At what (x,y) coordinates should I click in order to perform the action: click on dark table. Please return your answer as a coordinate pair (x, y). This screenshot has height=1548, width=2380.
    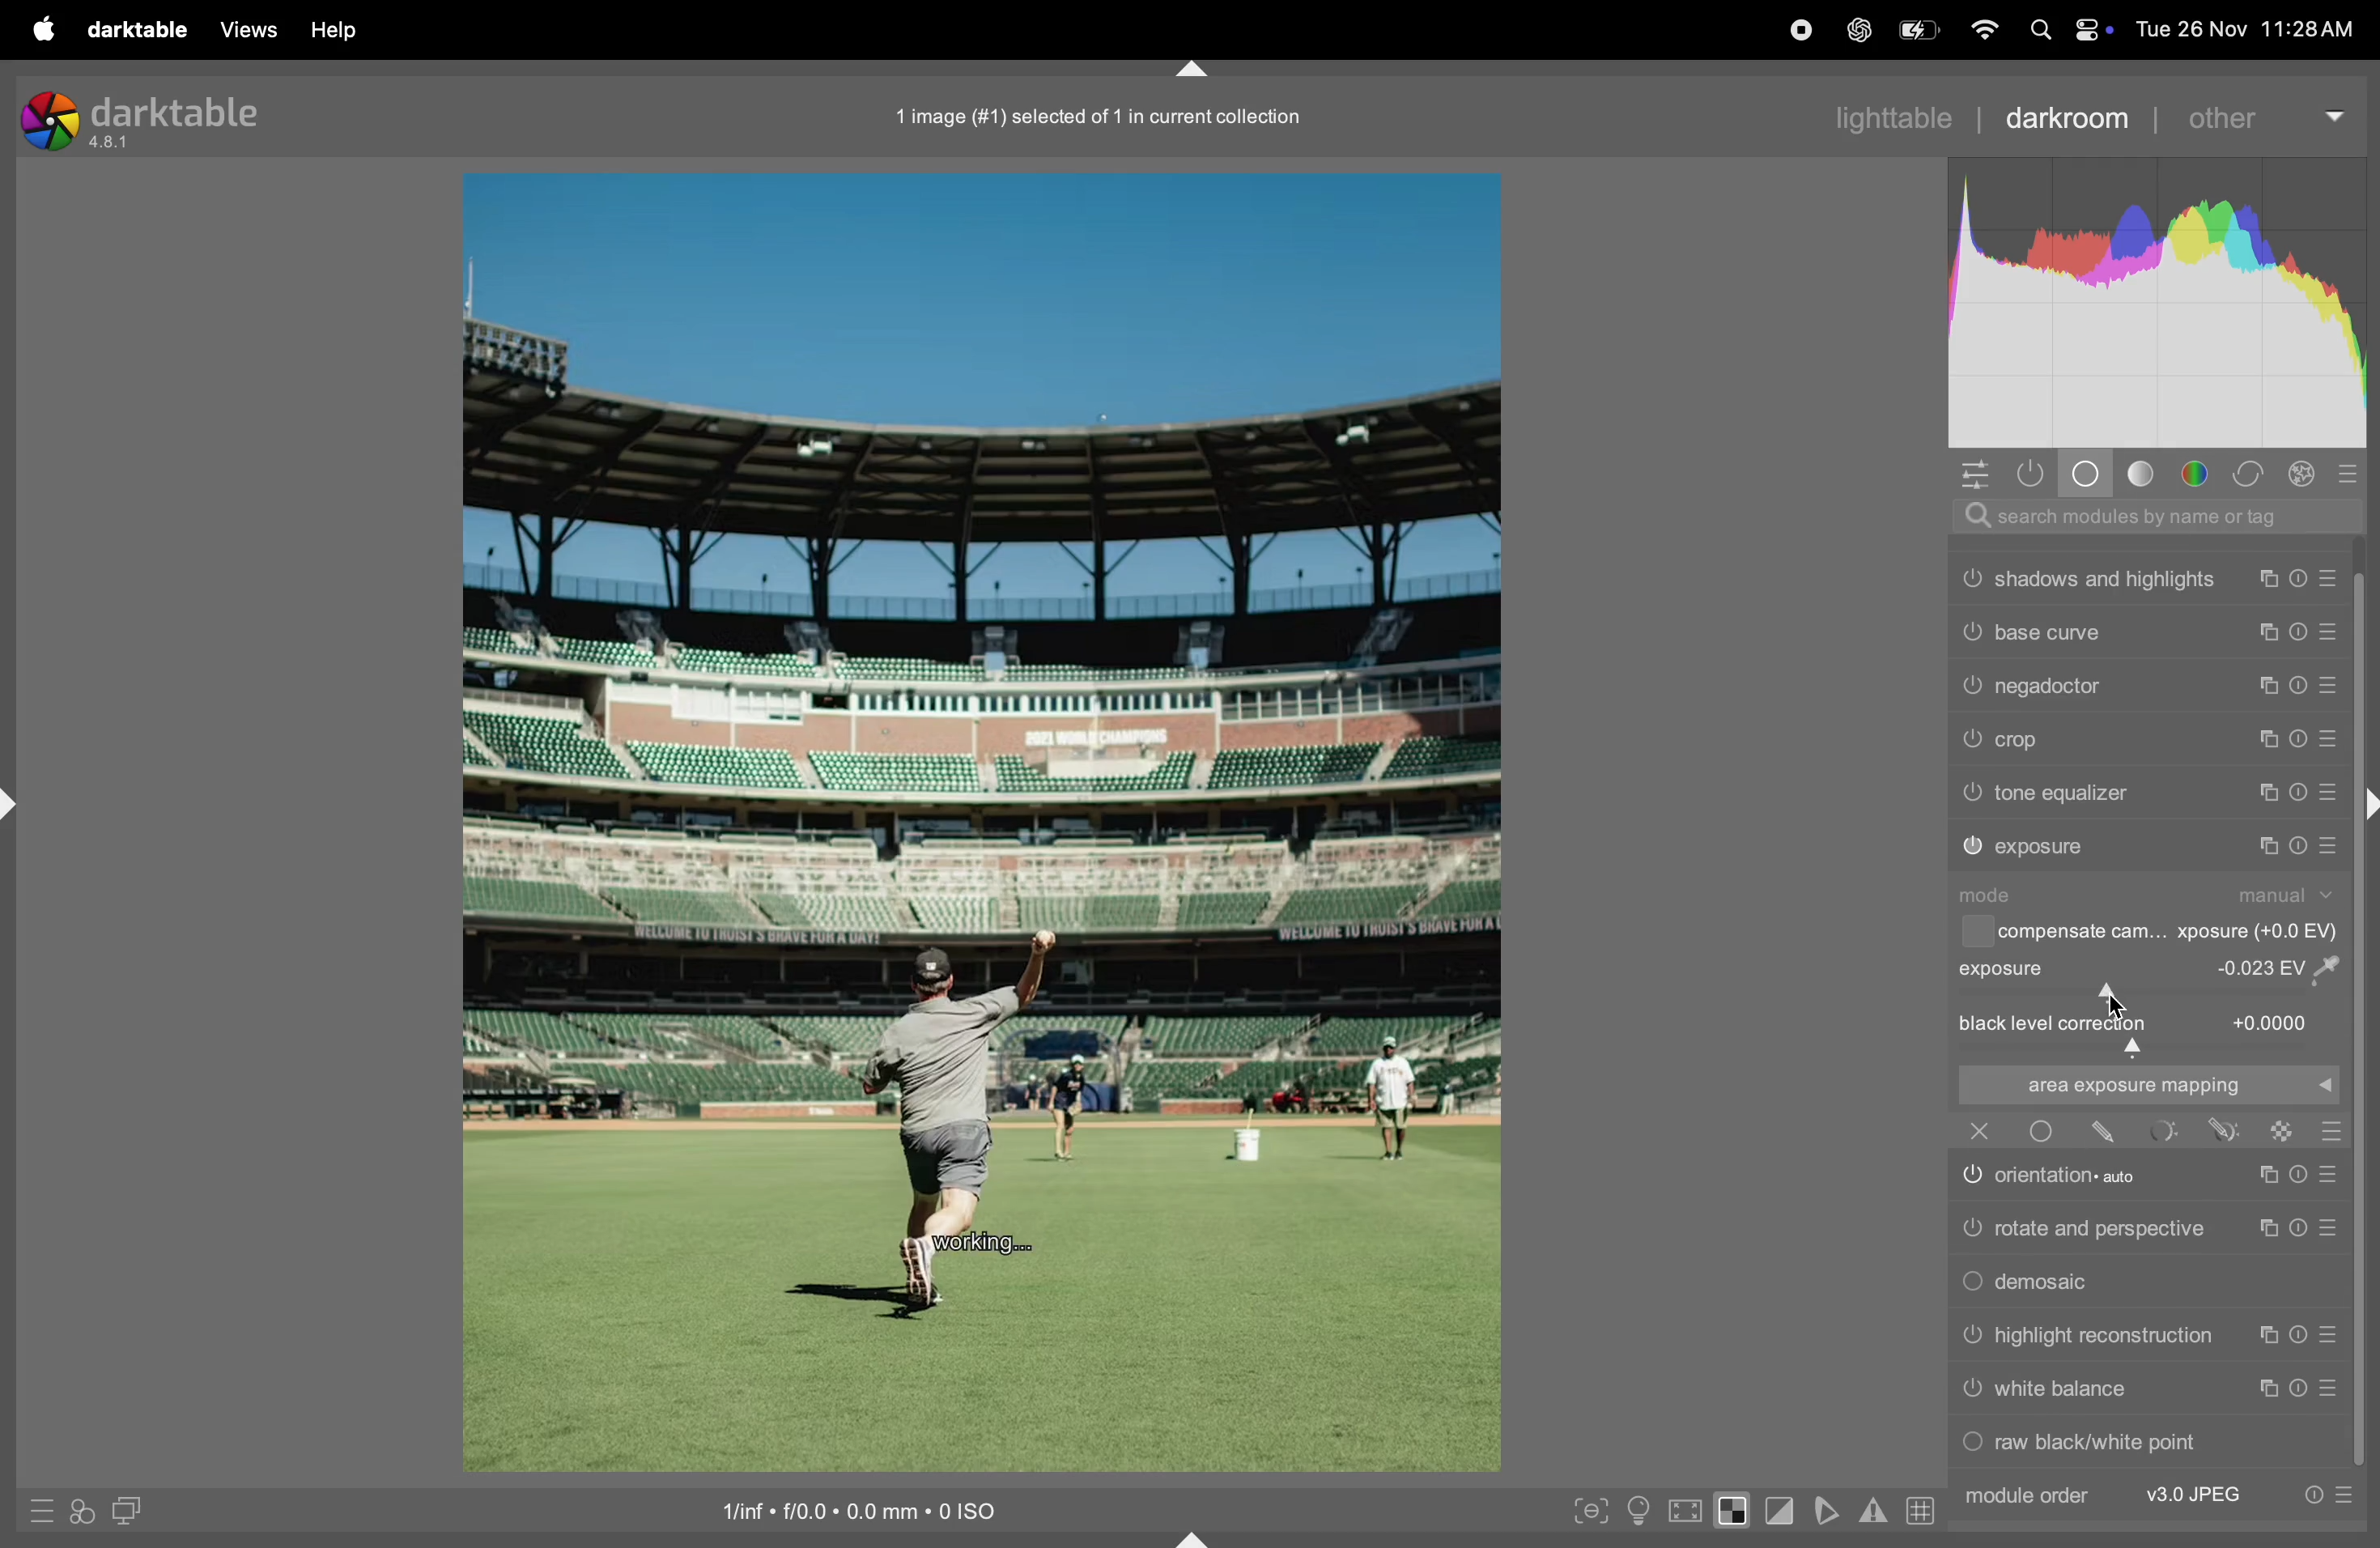
    Looking at the image, I should click on (133, 27).